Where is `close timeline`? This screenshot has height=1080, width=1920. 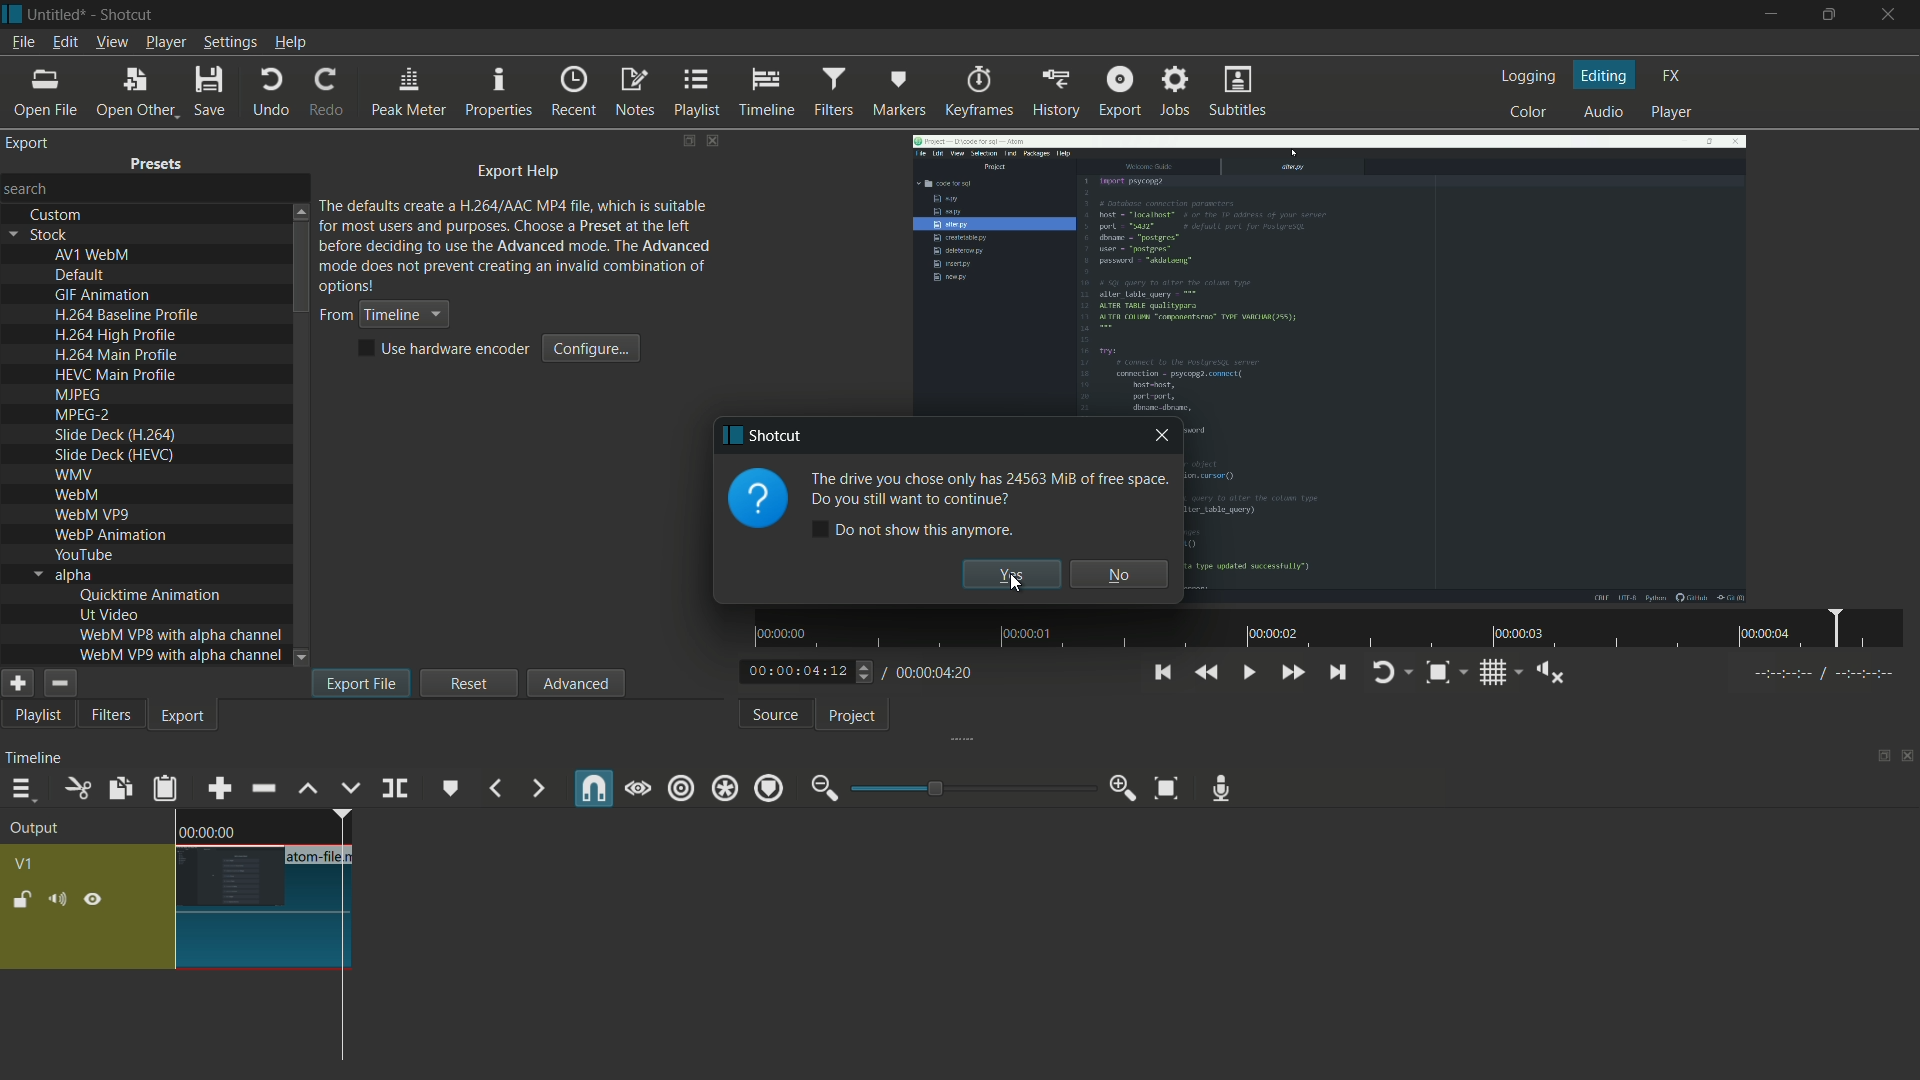 close timeline is located at coordinates (1908, 757).